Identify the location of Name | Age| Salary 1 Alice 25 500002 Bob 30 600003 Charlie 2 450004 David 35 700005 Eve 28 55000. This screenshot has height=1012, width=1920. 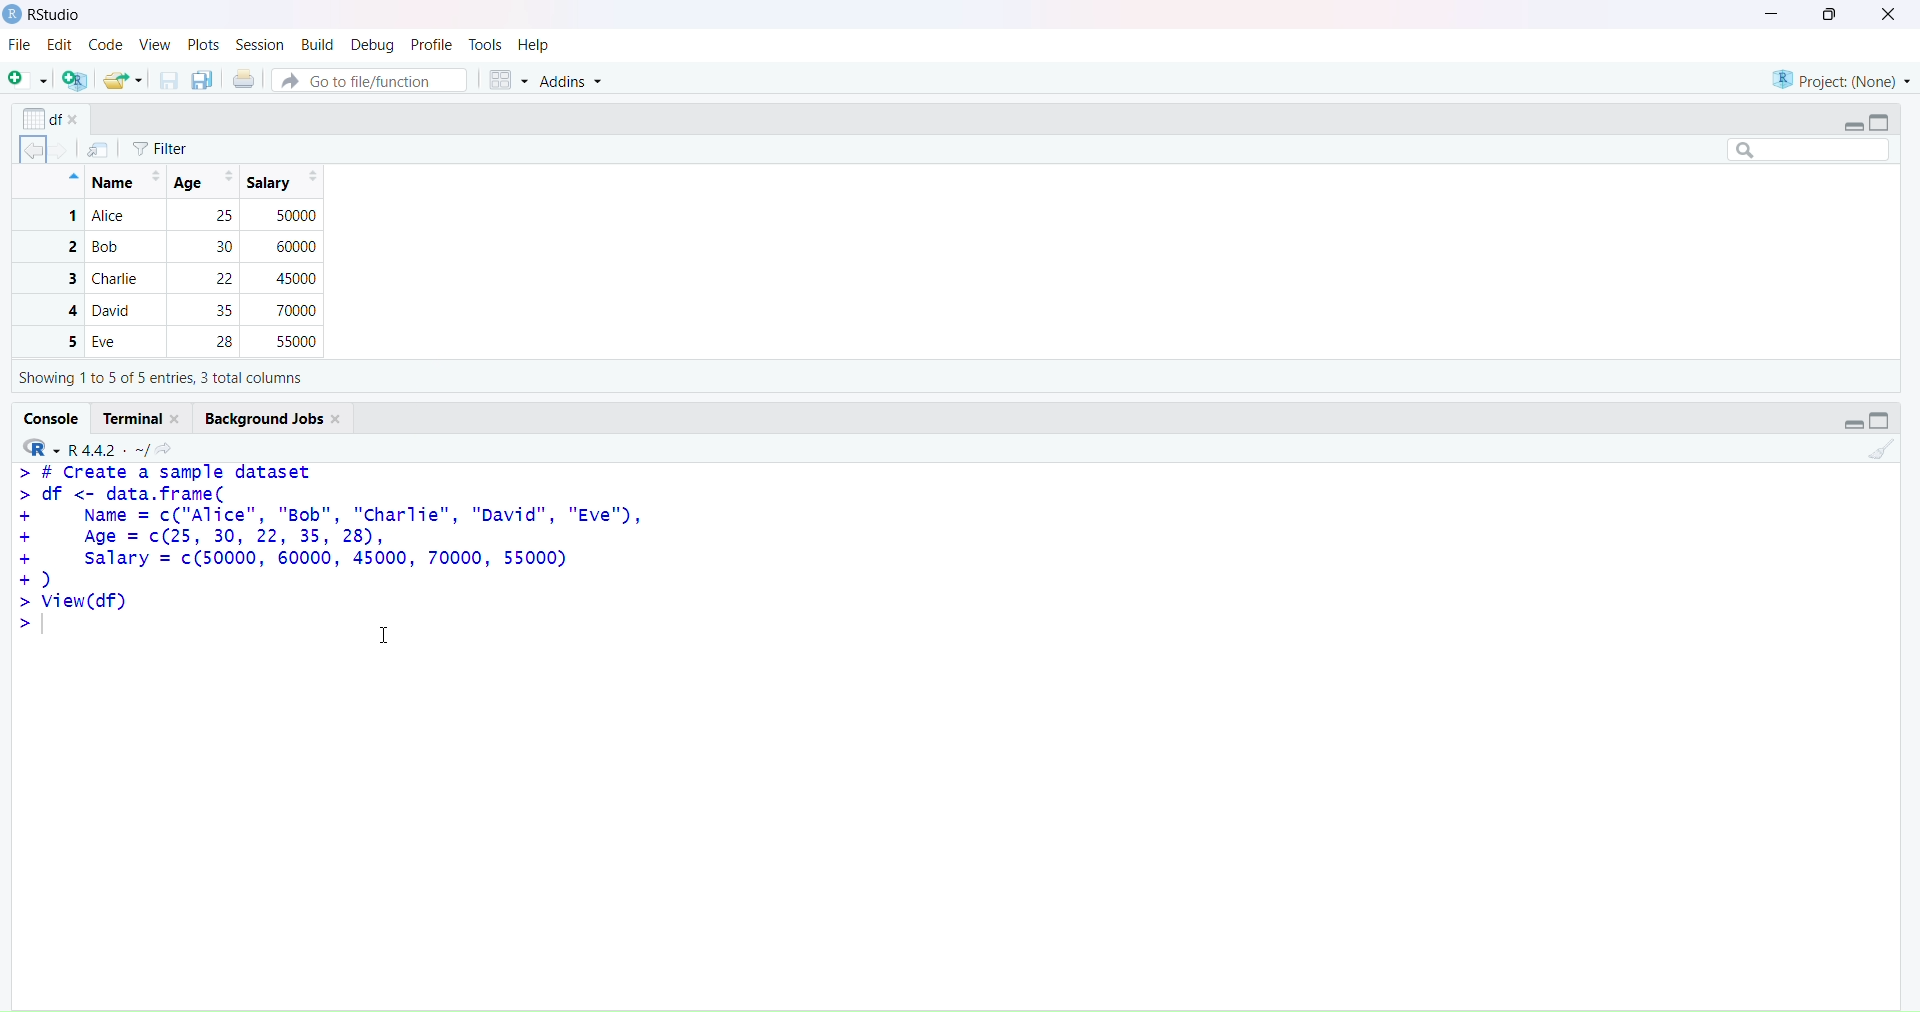
(191, 260).